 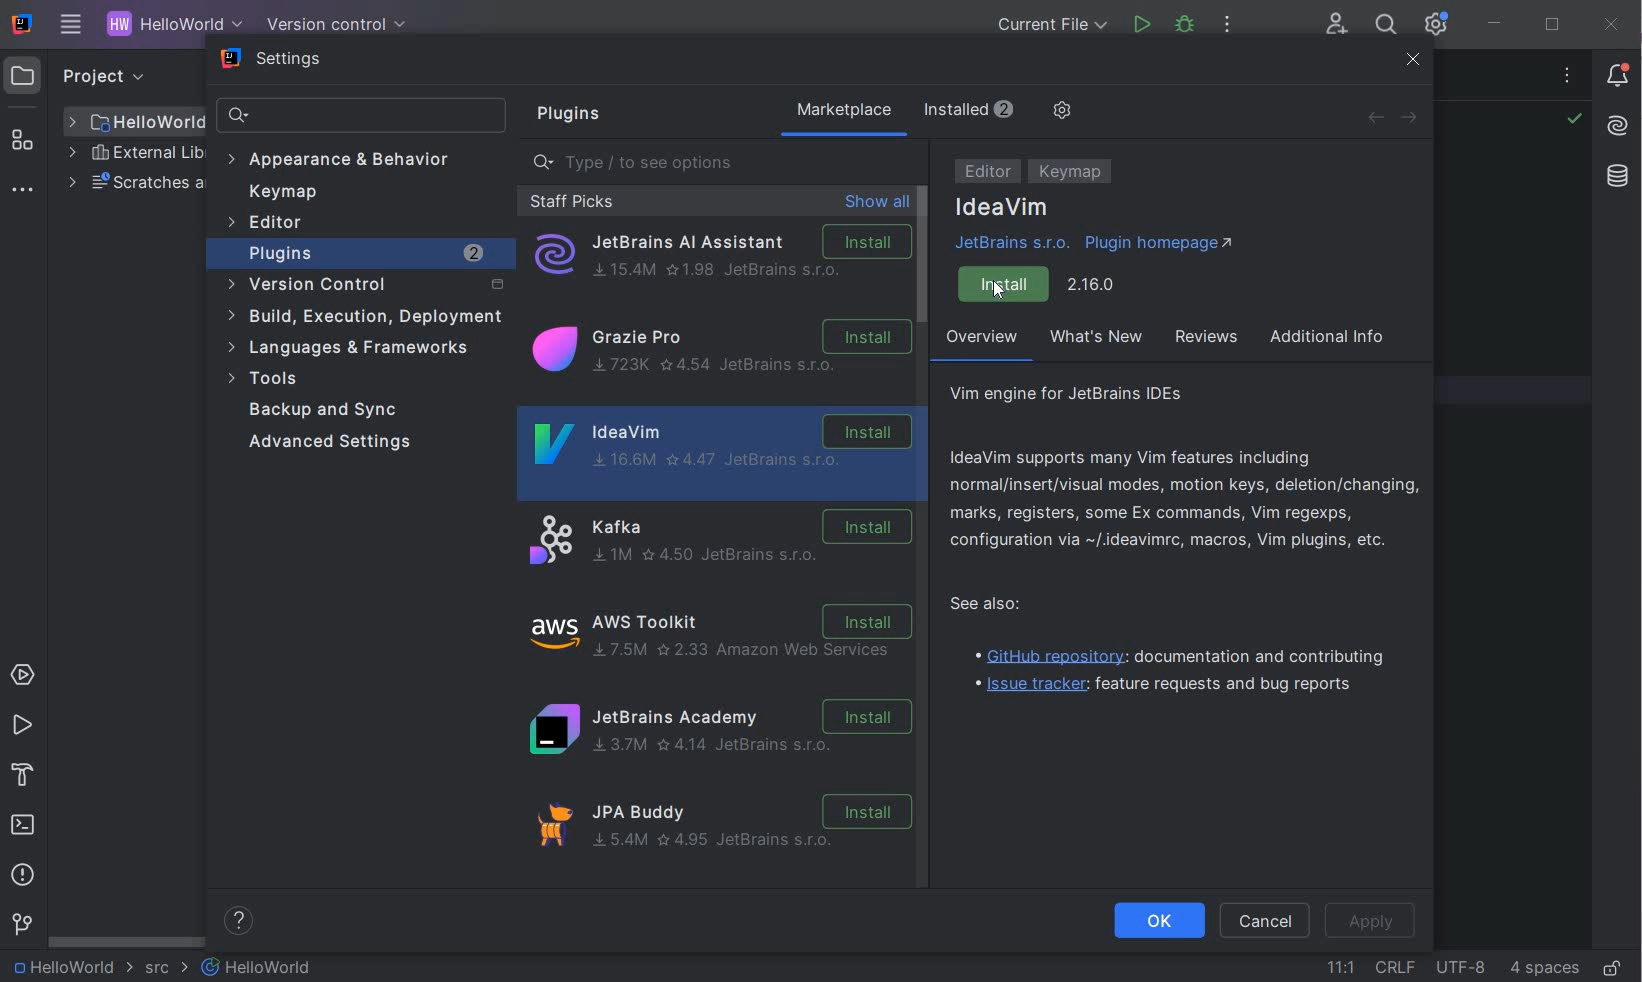 What do you see at coordinates (1182, 655) in the screenshot?
I see `GitHub repository` at bounding box center [1182, 655].